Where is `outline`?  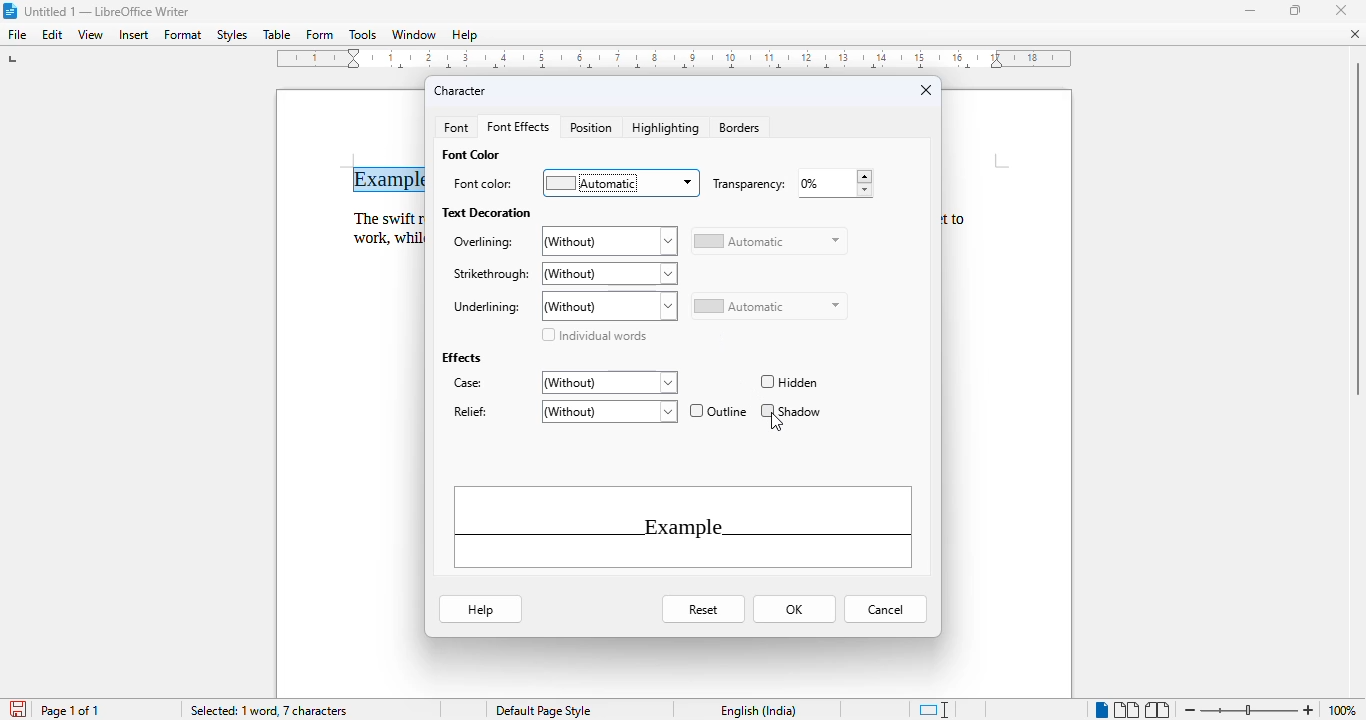
outline is located at coordinates (719, 410).